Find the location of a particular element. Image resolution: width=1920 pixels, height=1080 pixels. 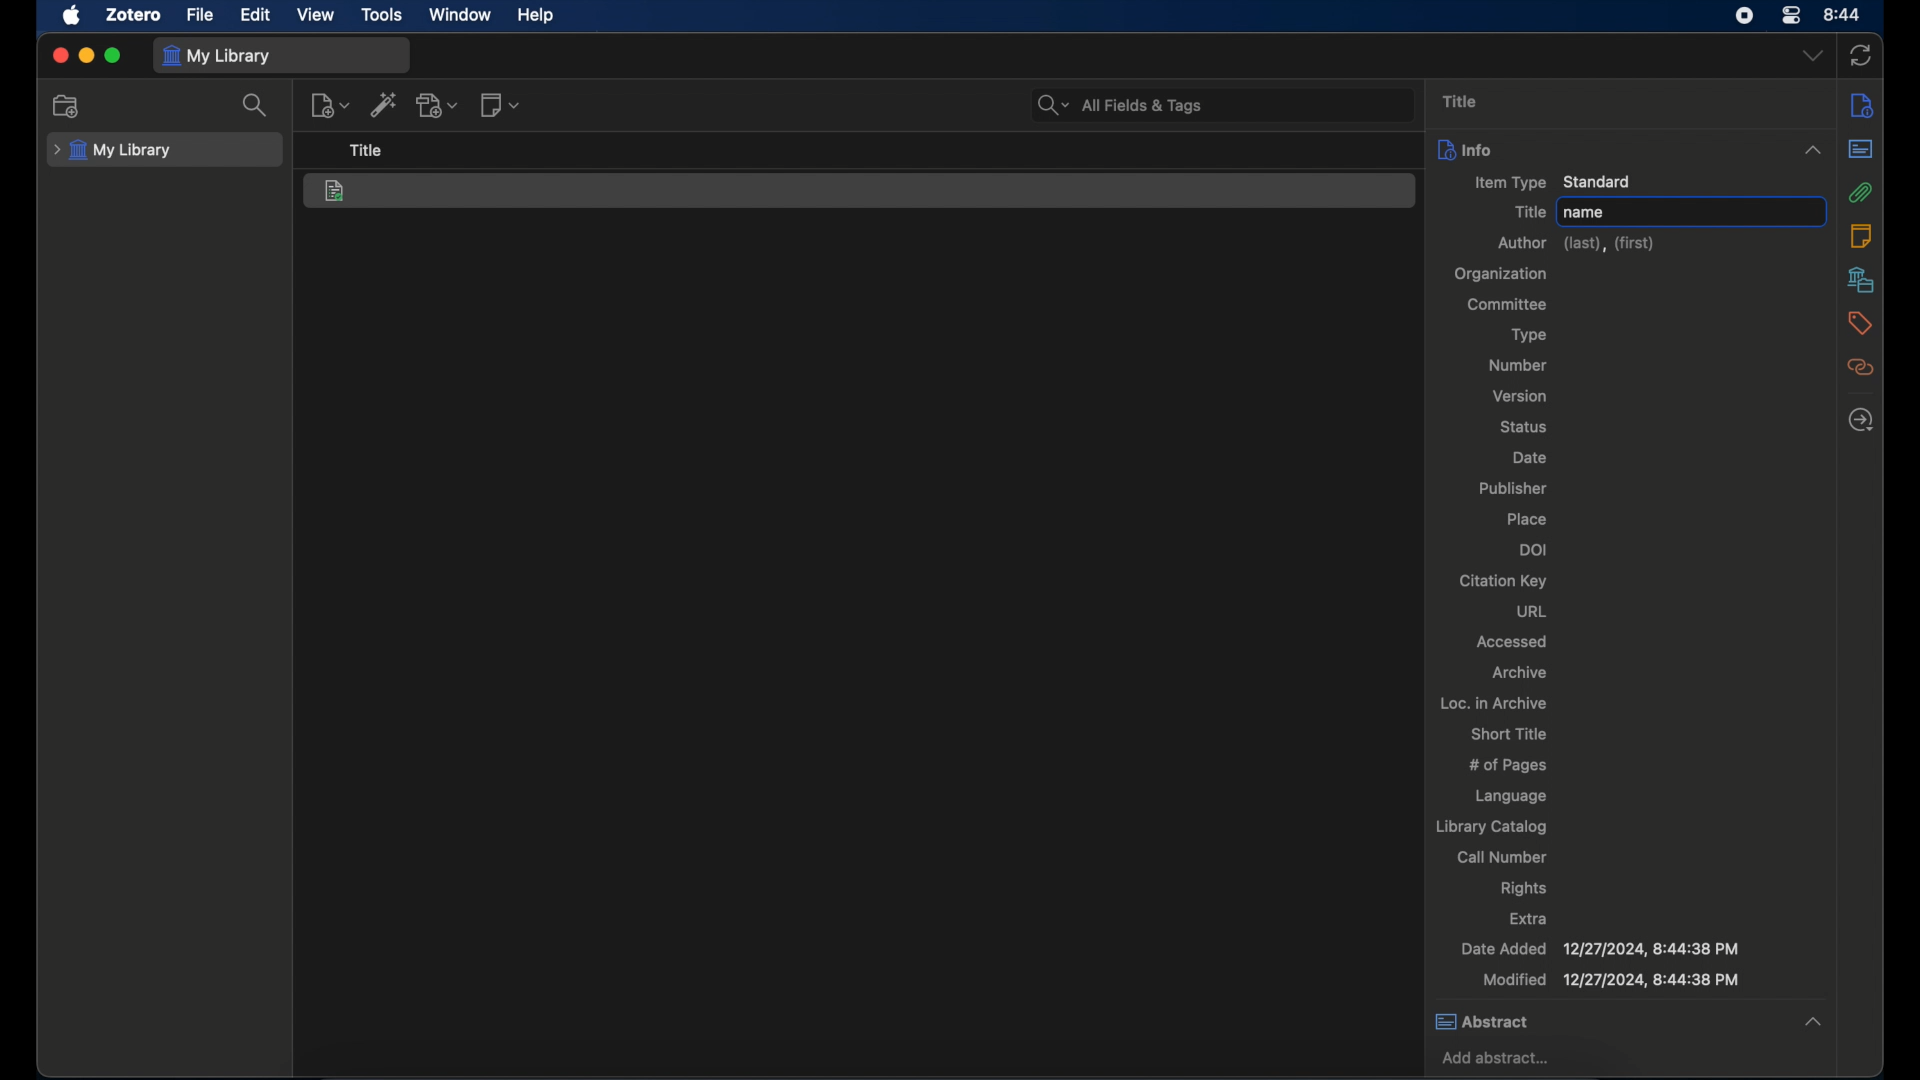

library catalog is located at coordinates (1492, 828).